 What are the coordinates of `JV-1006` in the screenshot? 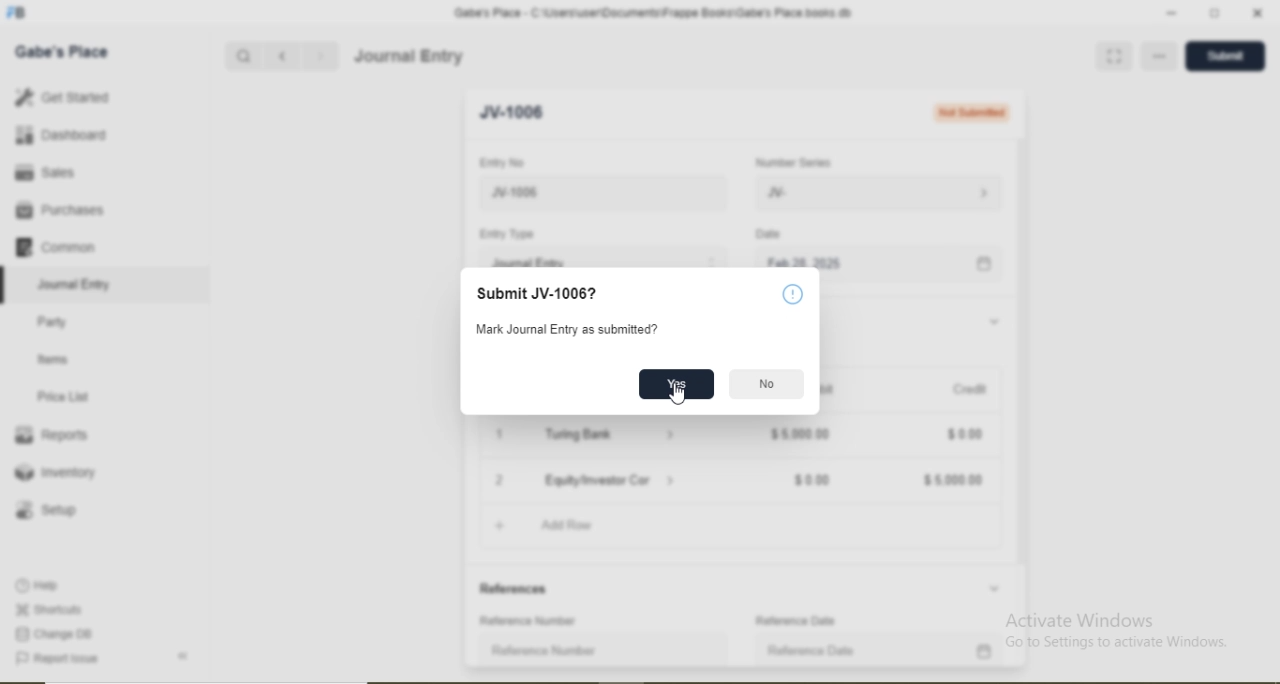 It's located at (552, 193).